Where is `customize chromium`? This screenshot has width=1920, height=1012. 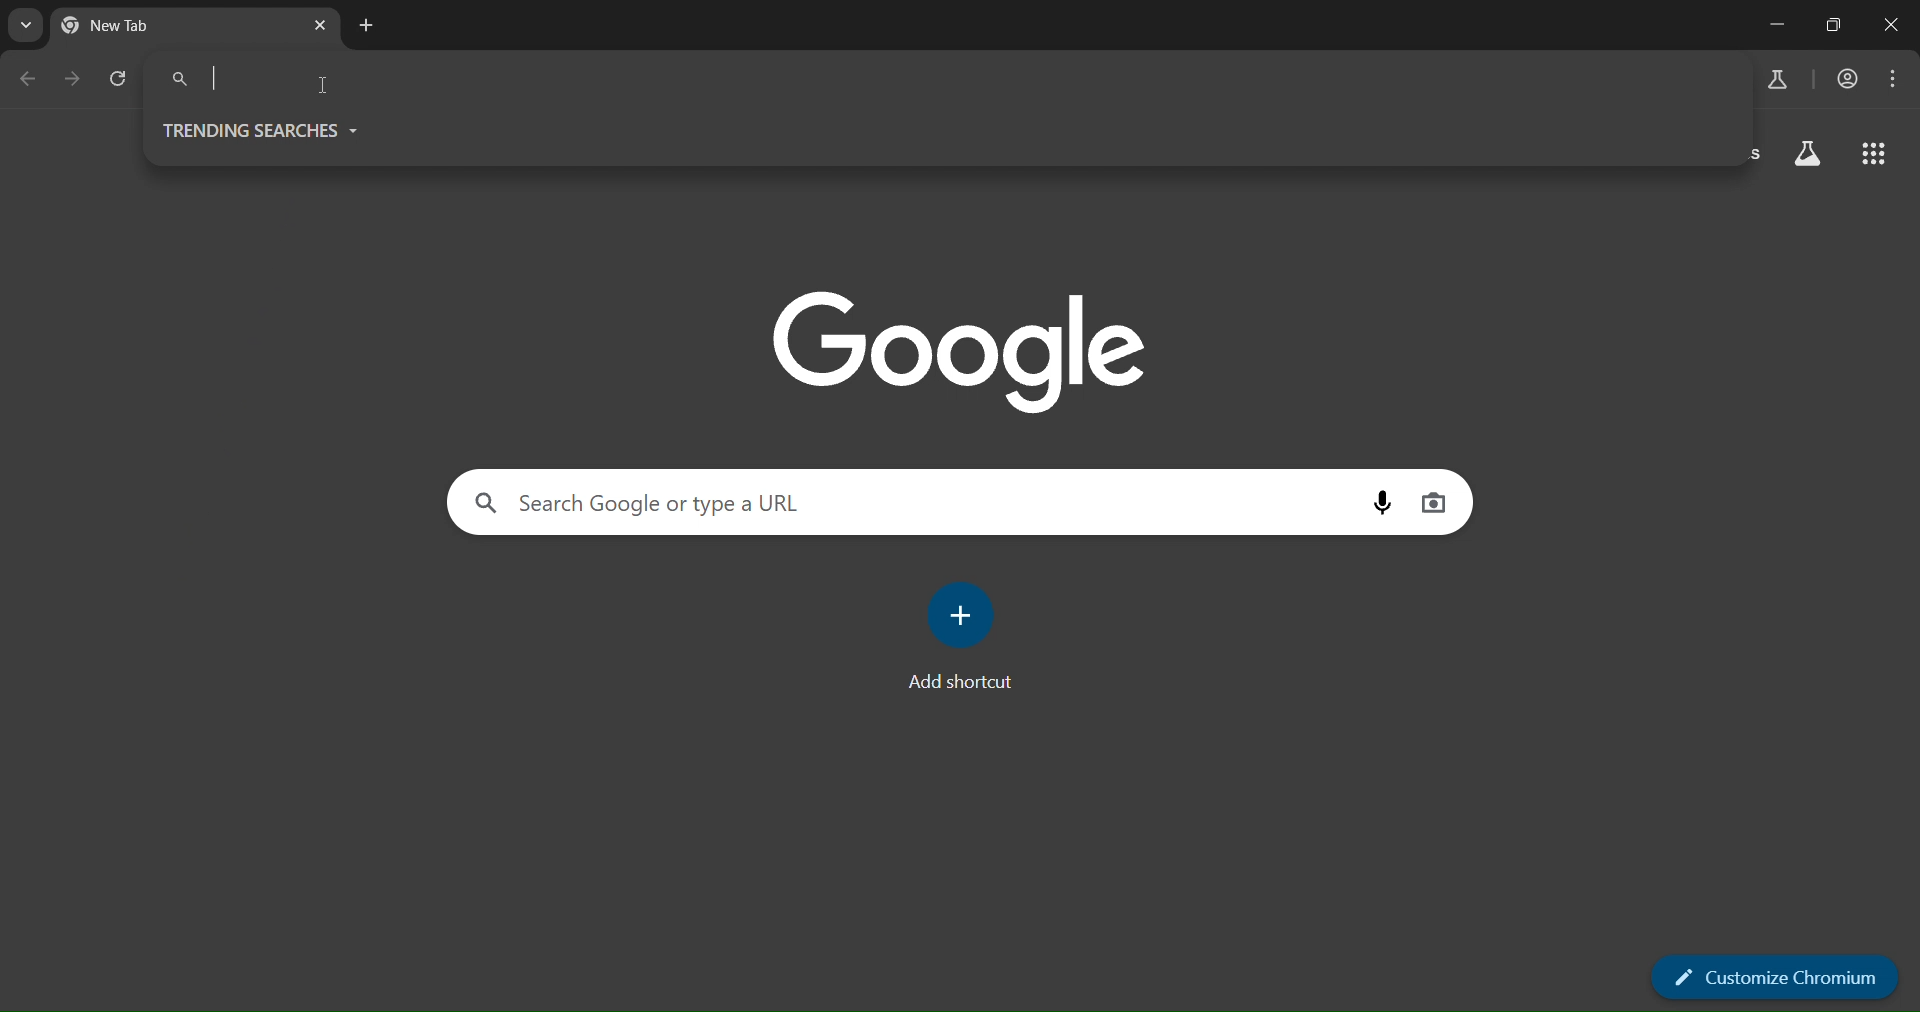
customize chromium is located at coordinates (1772, 974).